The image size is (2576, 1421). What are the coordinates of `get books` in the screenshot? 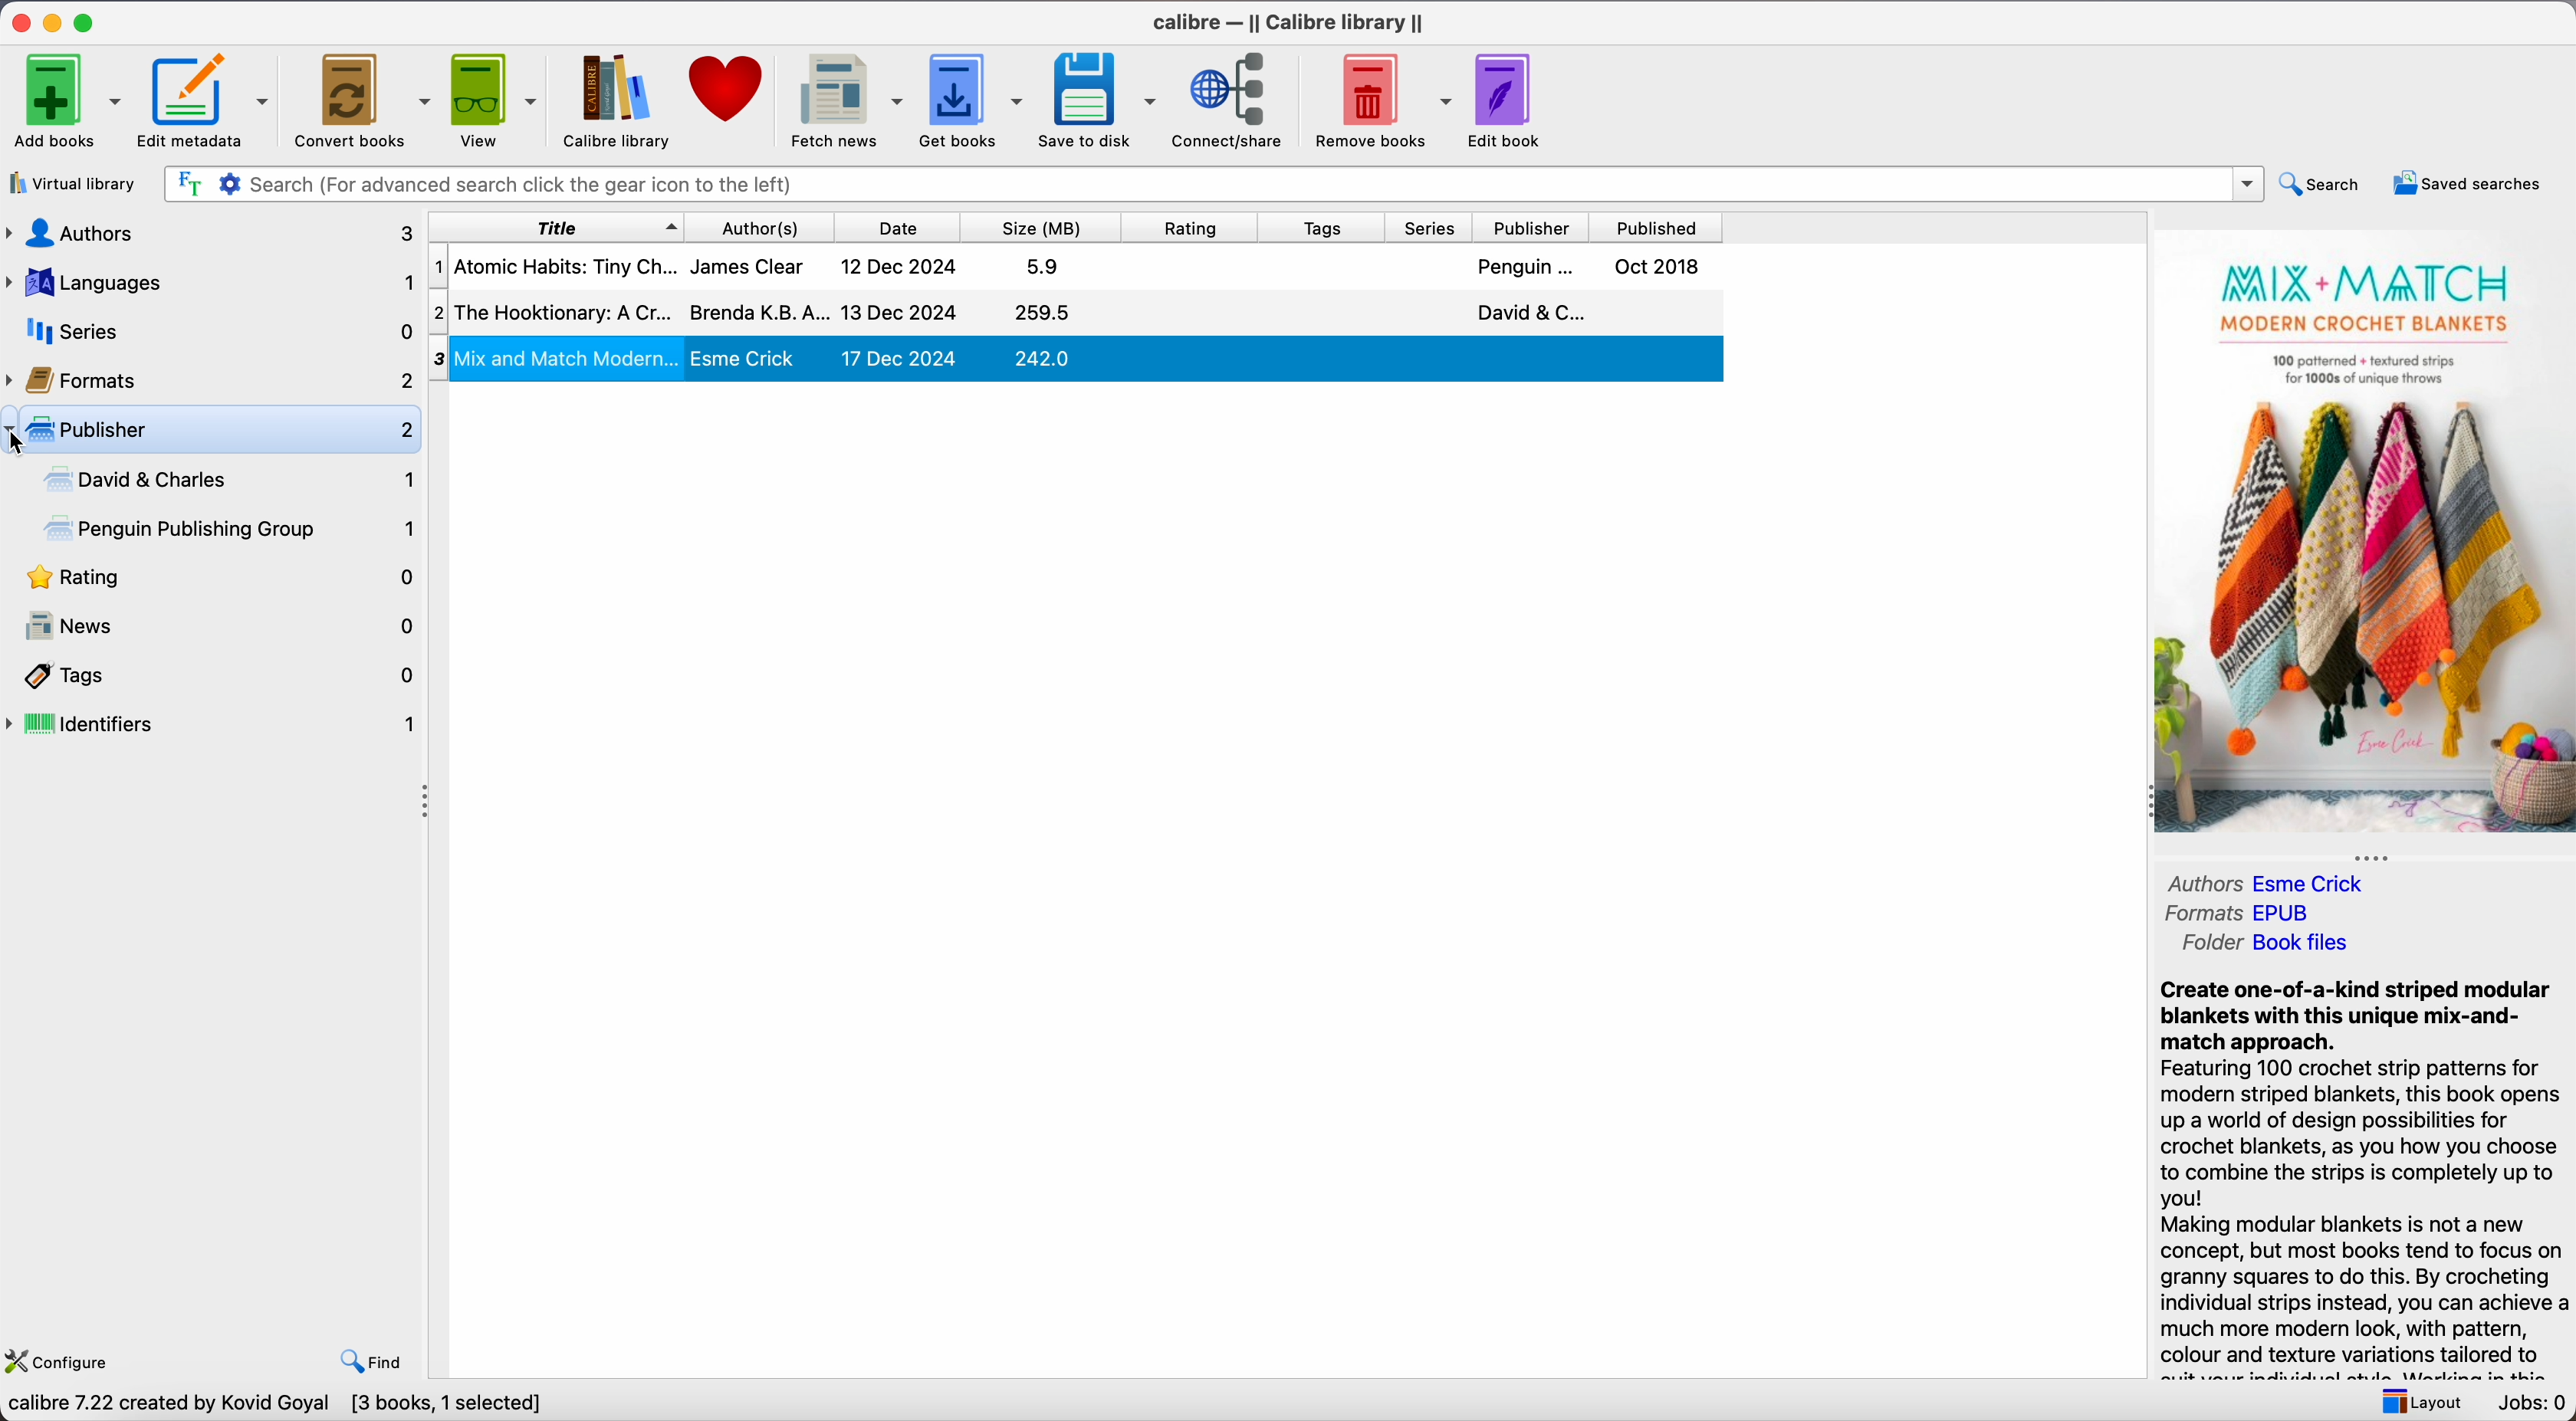 It's located at (974, 100).